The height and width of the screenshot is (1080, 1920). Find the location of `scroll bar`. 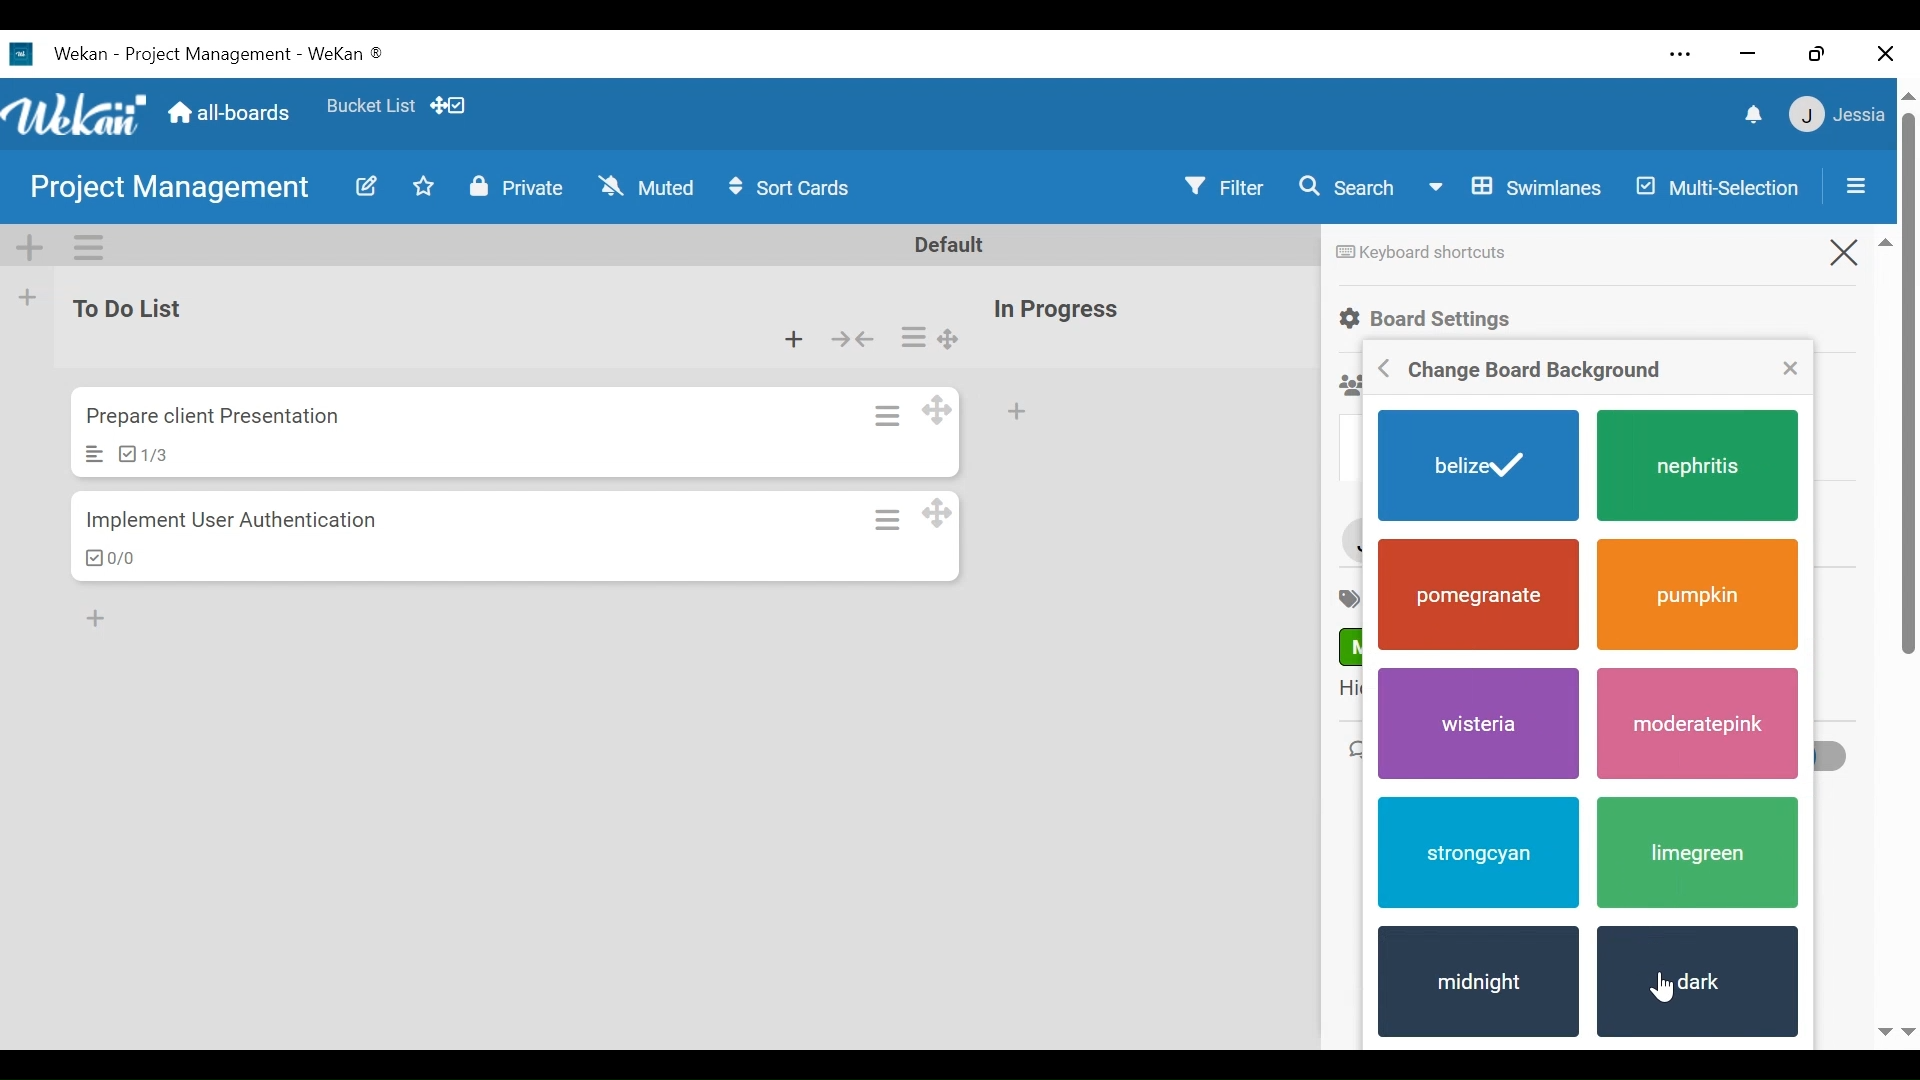

scroll bar is located at coordinates (1908, 471).